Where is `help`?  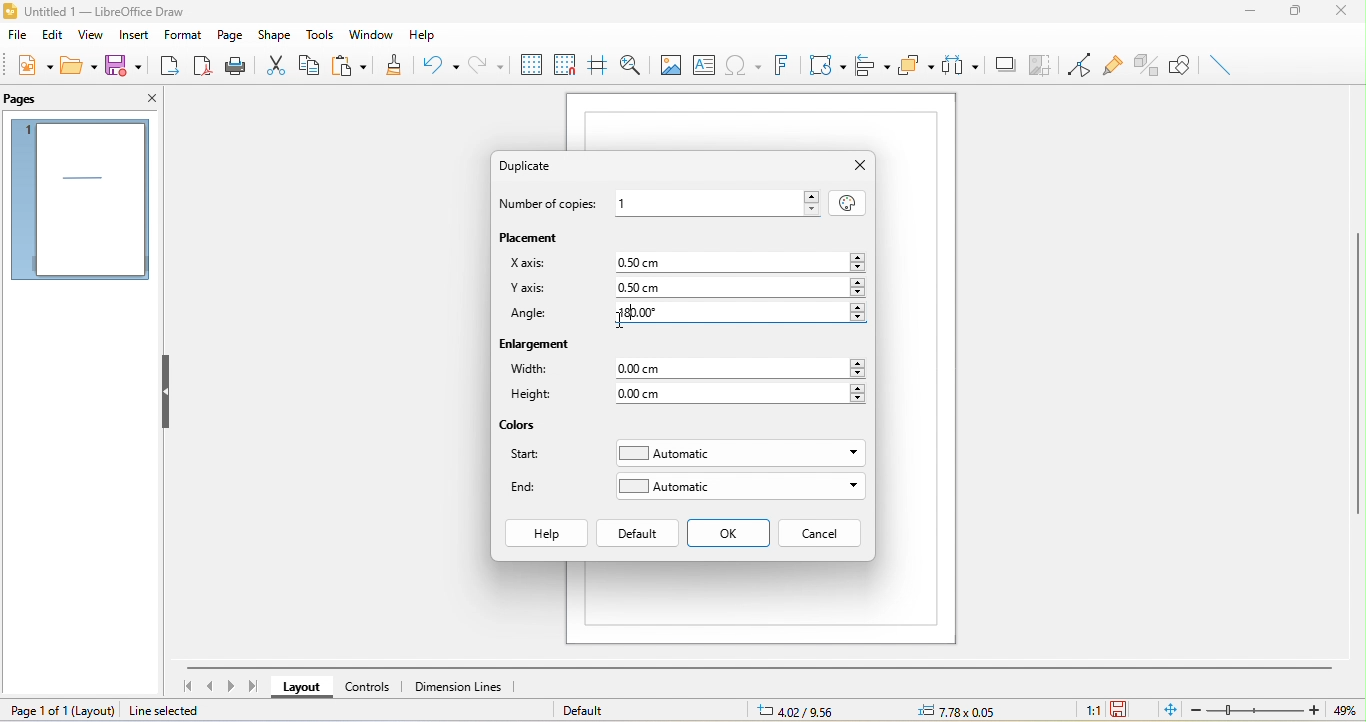 help is located at coordinates (430, 36).